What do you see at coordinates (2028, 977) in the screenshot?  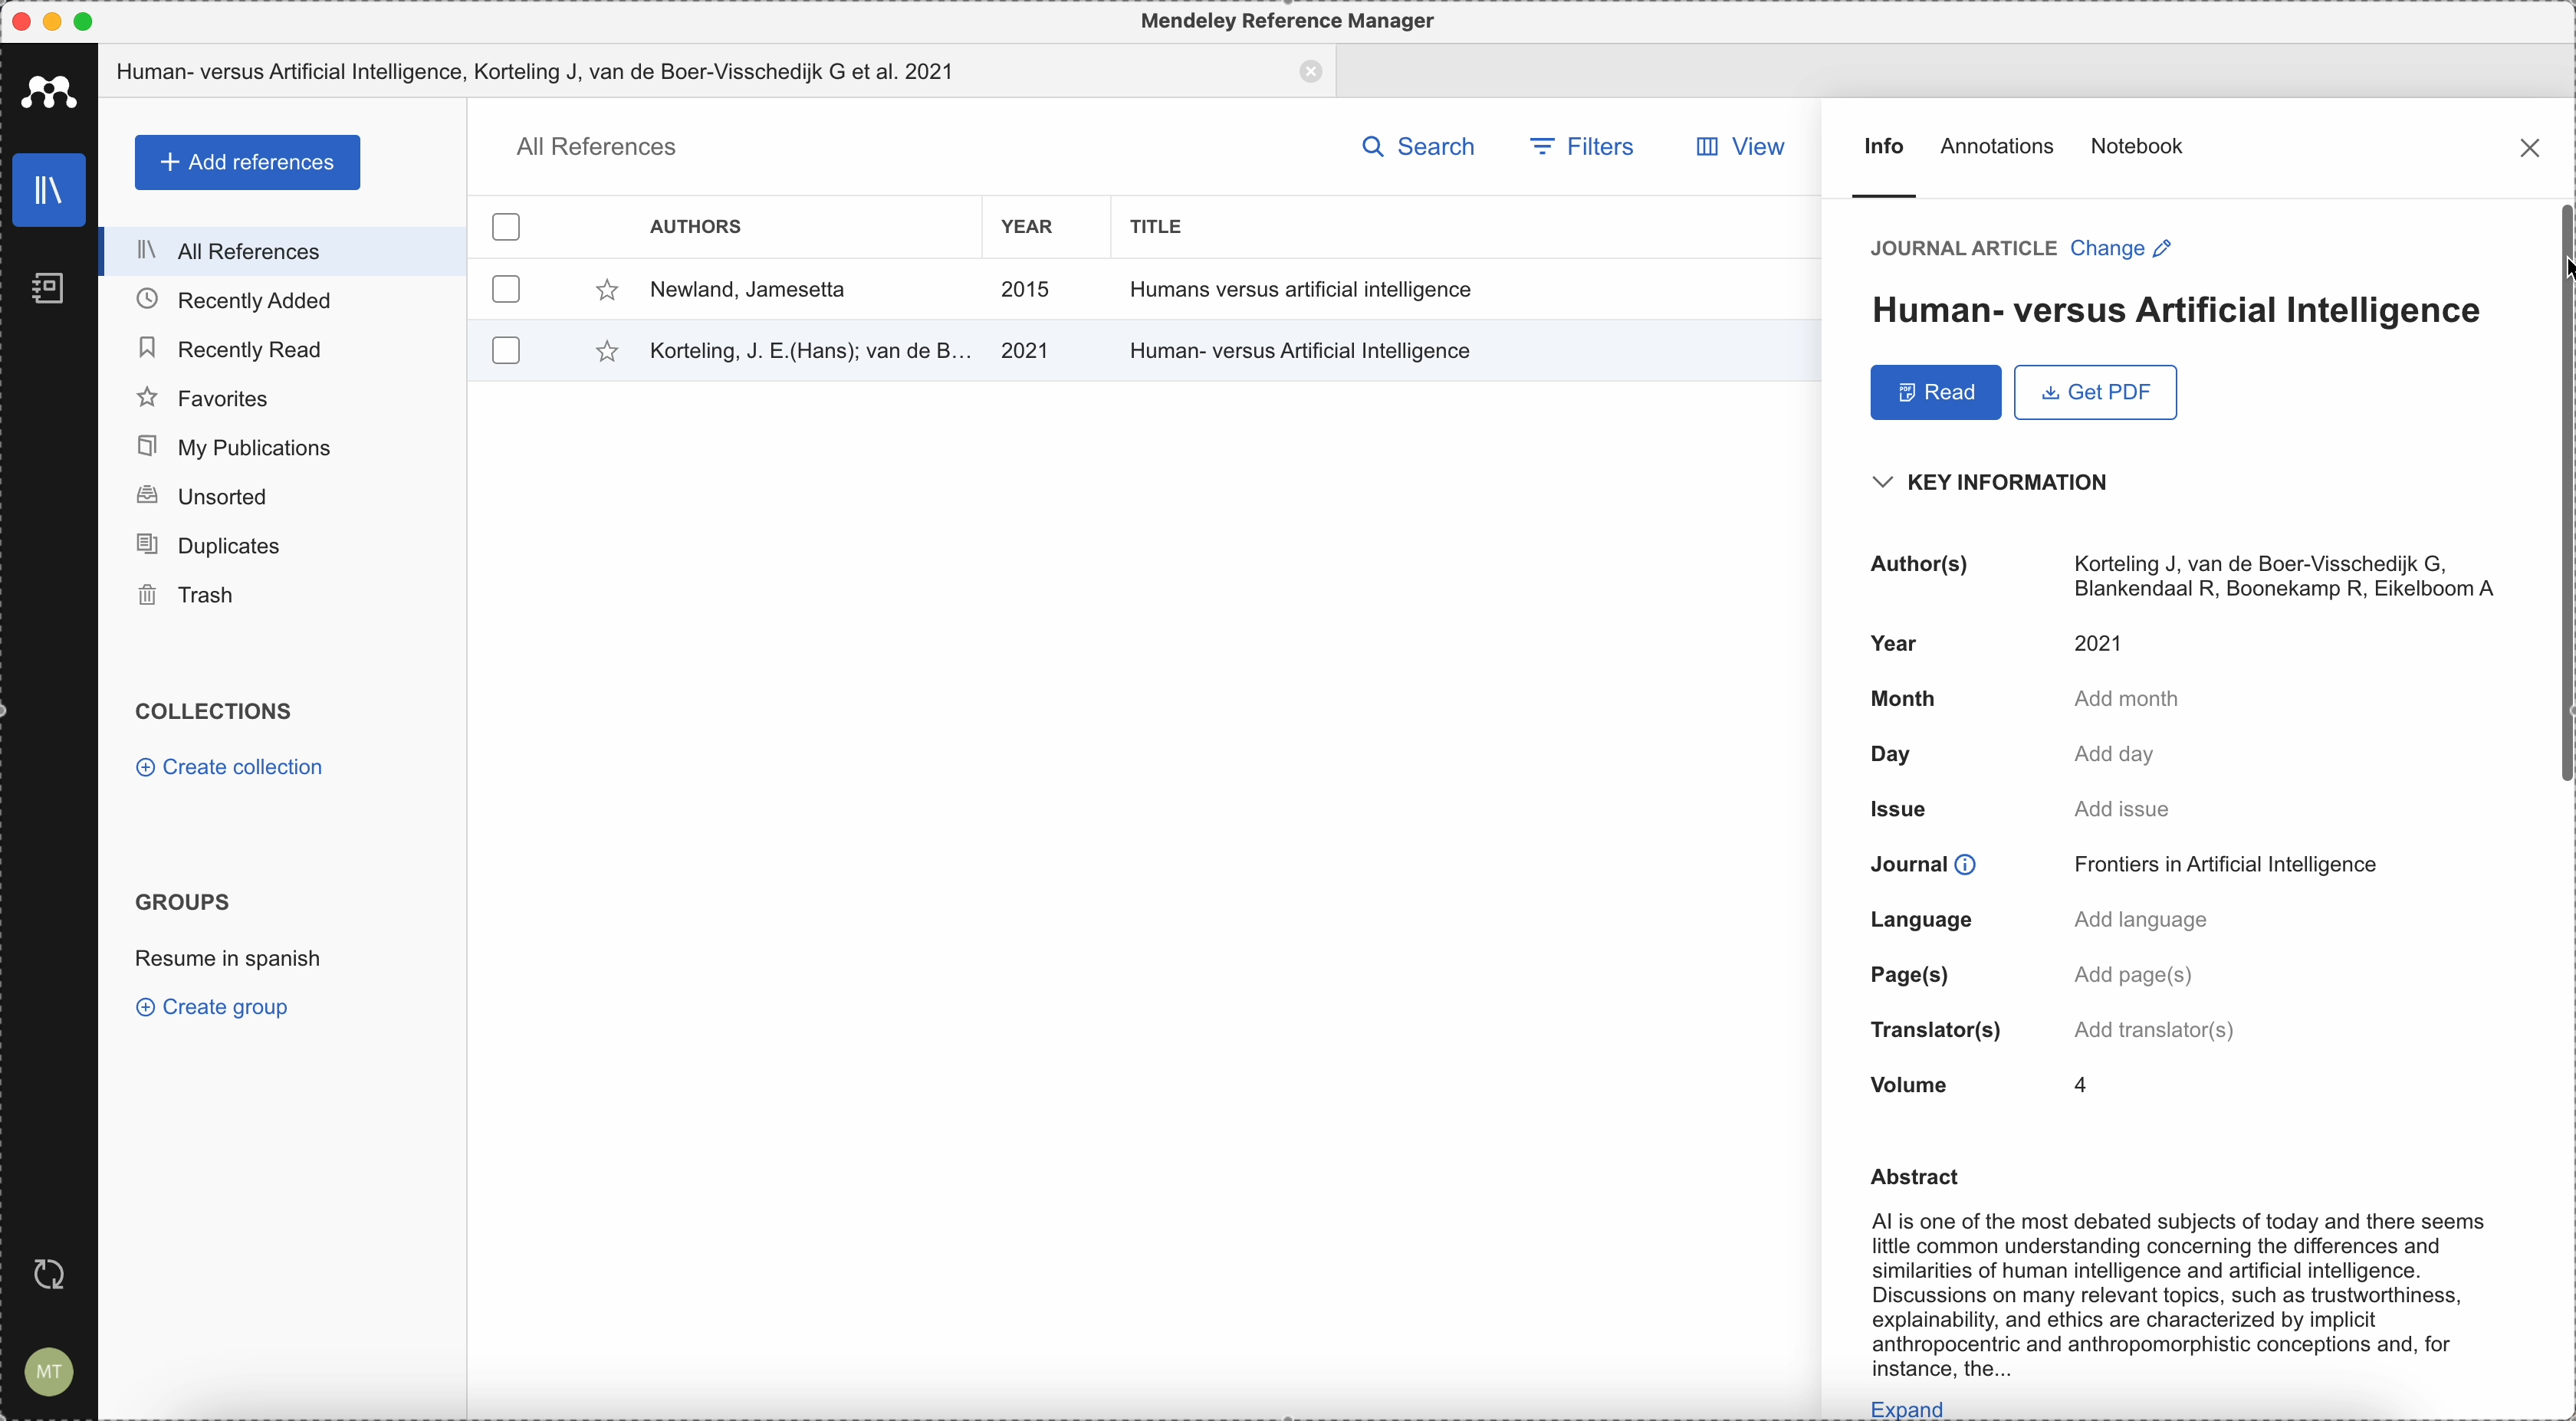 I see `page add page` at bounding box center [2028, 977].